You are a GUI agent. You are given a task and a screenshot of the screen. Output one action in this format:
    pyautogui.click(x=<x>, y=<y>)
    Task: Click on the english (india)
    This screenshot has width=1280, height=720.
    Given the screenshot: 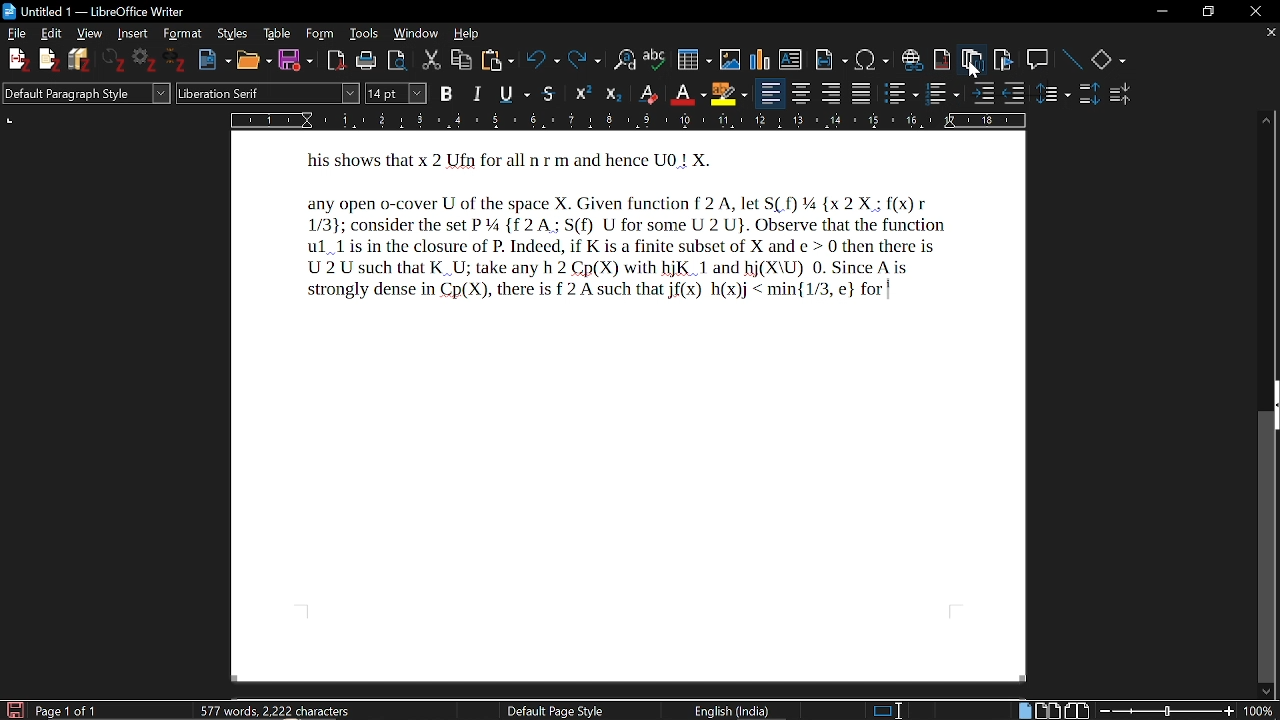 What is the action you would take?
    pyautogui.click(x=721, y=709)
    